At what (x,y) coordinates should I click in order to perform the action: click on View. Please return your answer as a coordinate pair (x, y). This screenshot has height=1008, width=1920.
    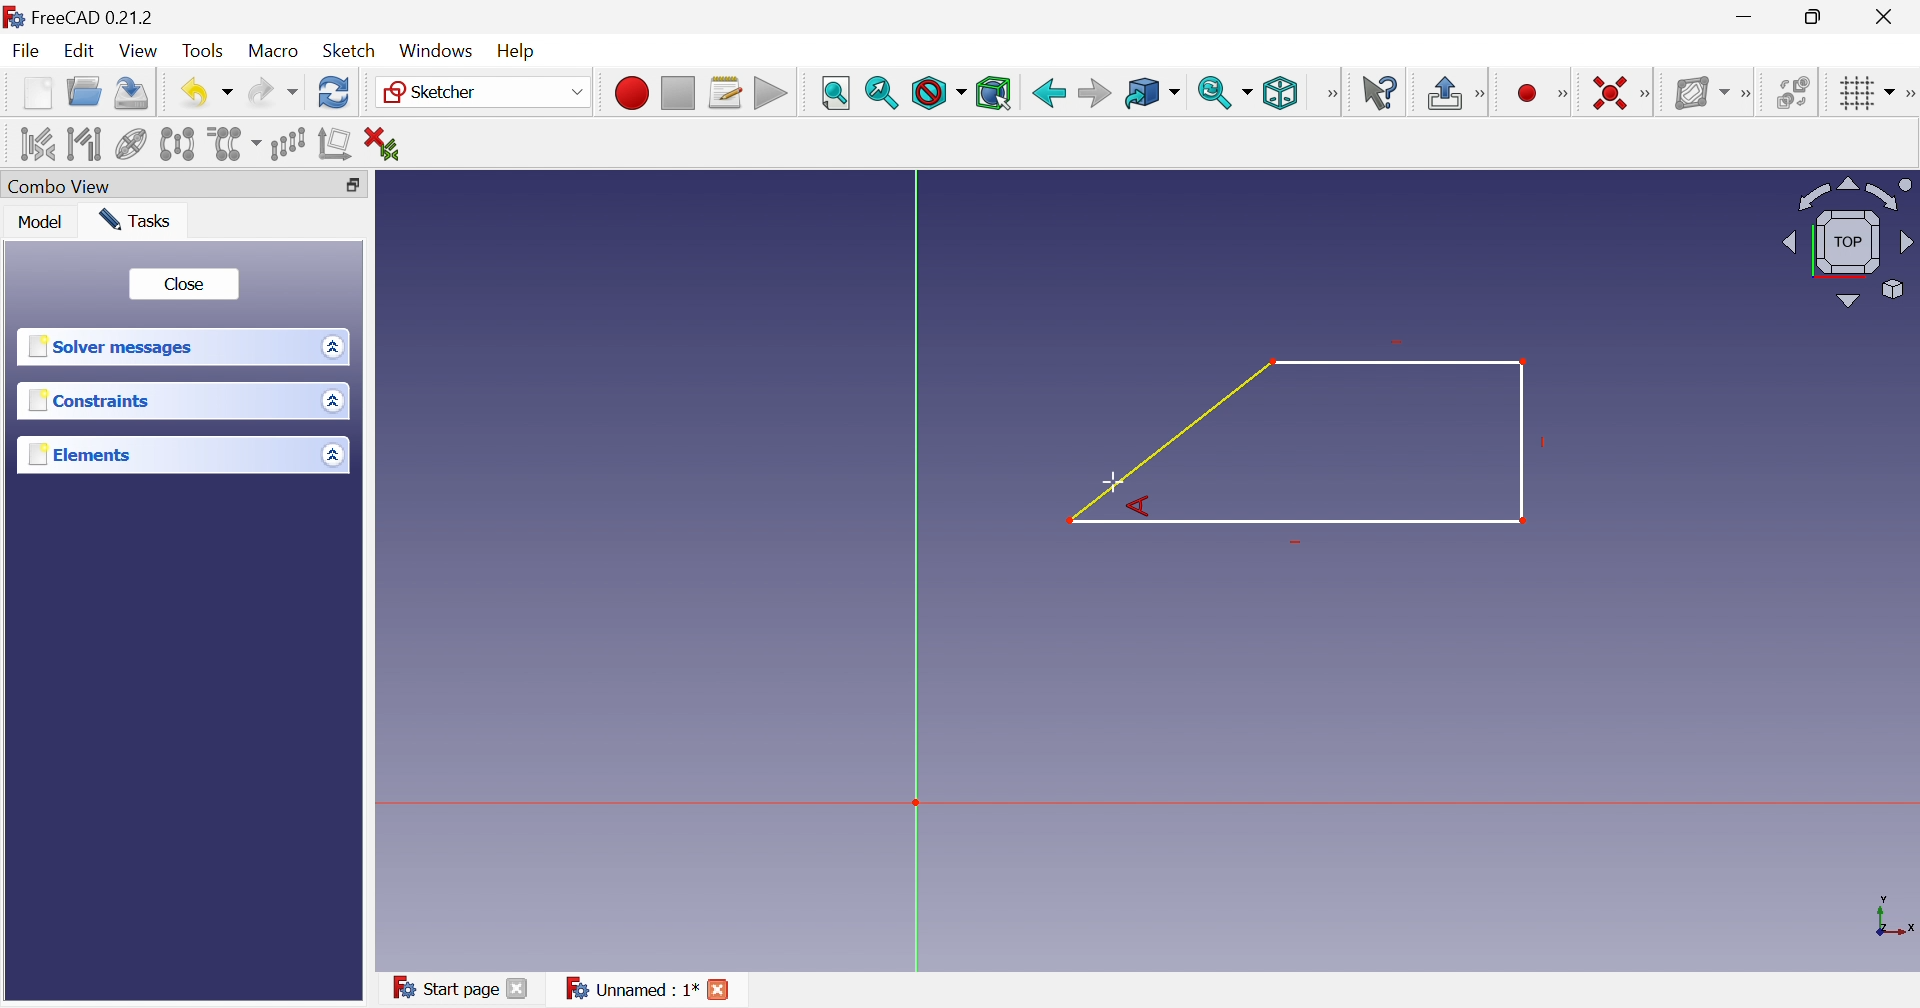
    Looking at the image, I should click on (140, 51).